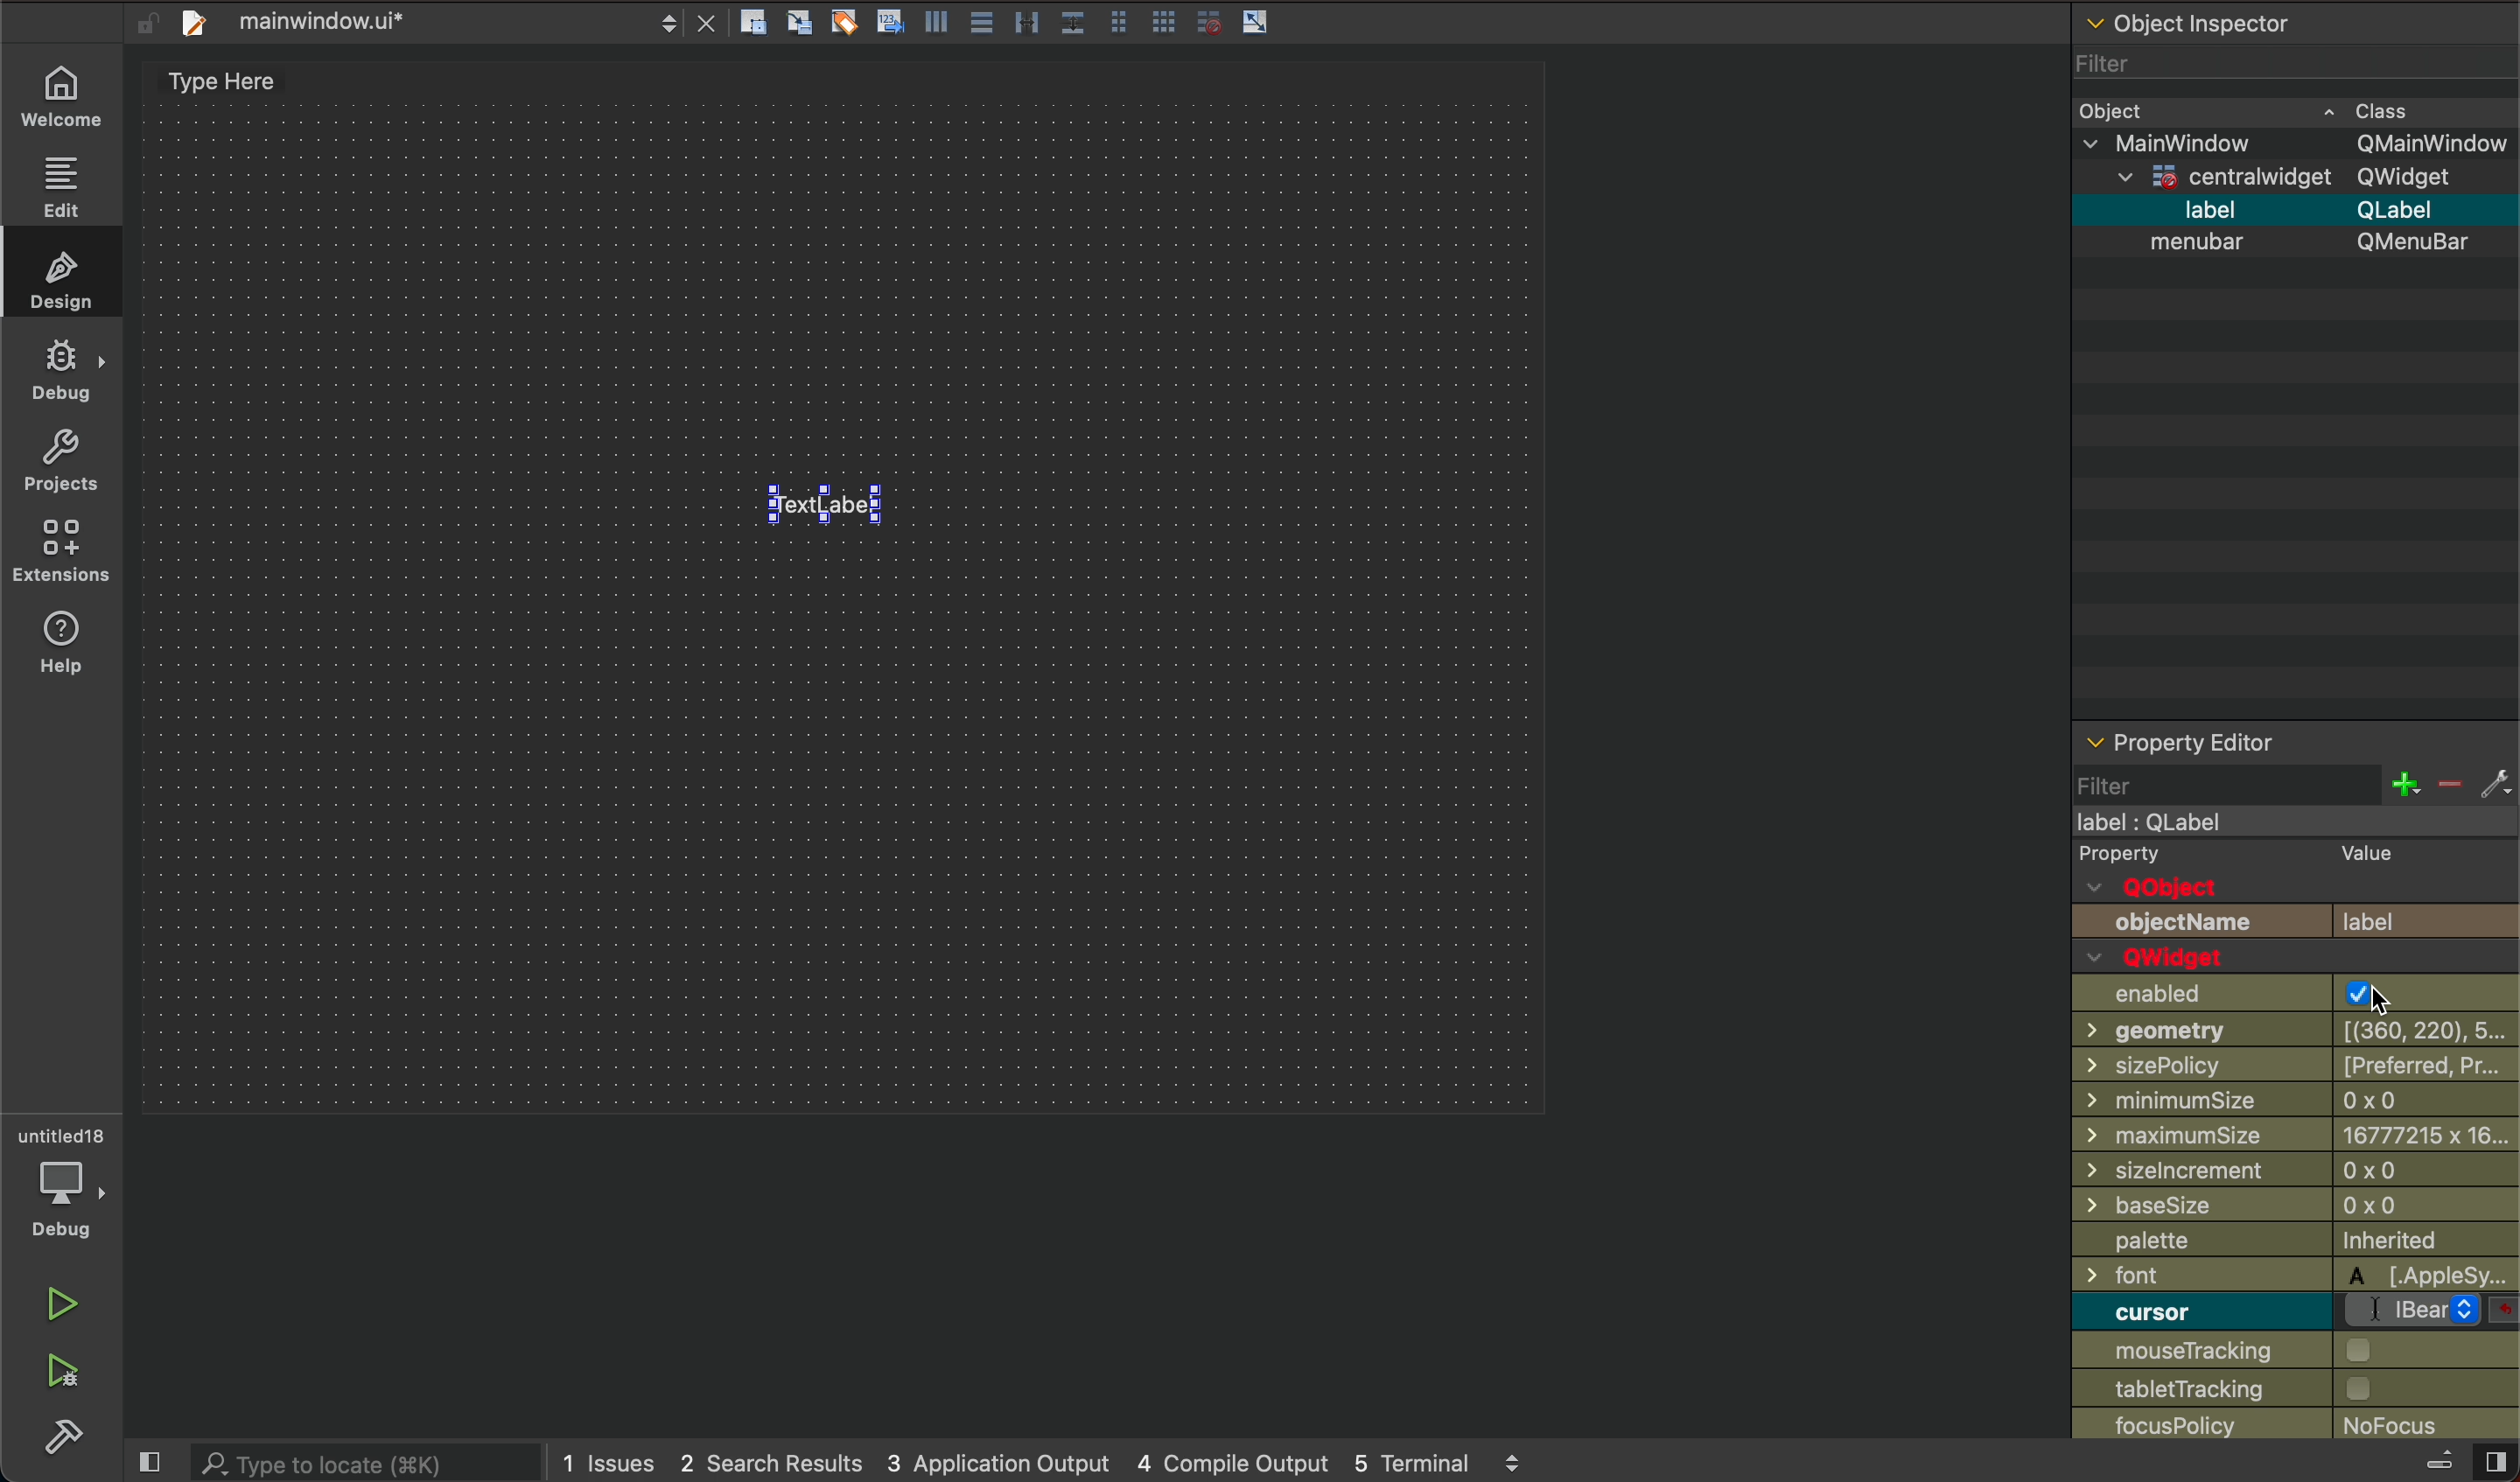  What do you see at coordinates (2151, 824) in the screenshot?
I see `label : Qlabel` at bounding box center [2151, 824].